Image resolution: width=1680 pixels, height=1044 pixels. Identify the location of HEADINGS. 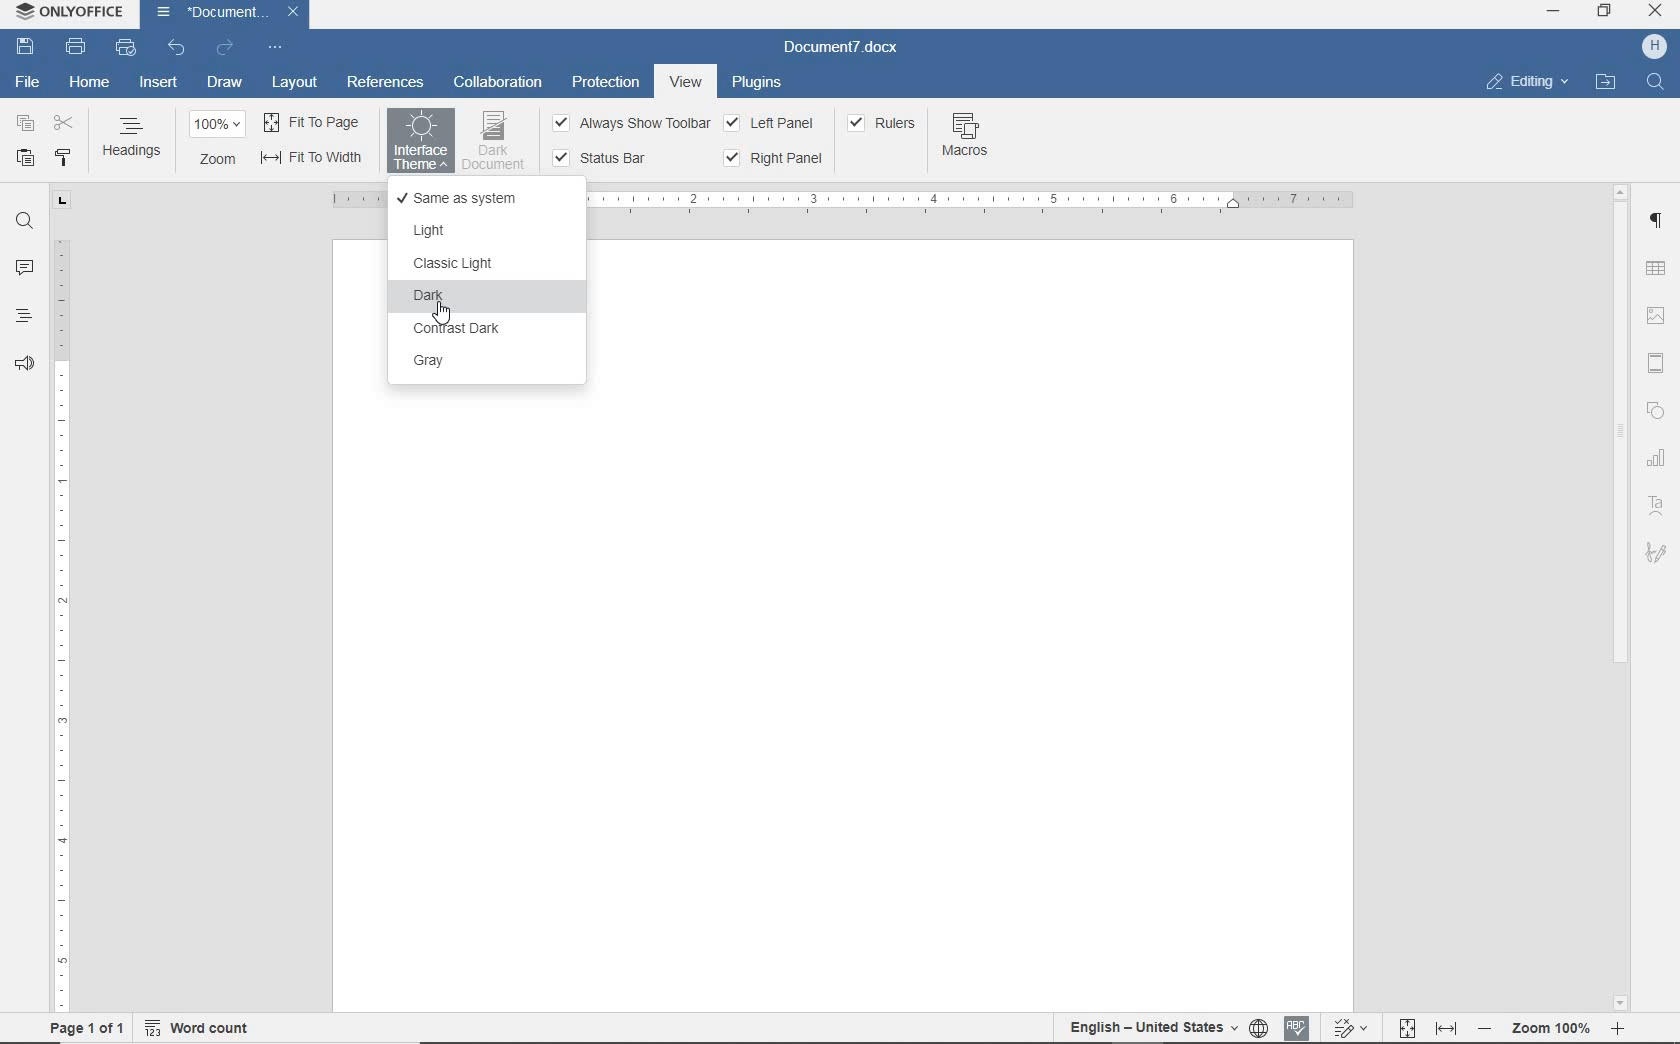
(23, 316).